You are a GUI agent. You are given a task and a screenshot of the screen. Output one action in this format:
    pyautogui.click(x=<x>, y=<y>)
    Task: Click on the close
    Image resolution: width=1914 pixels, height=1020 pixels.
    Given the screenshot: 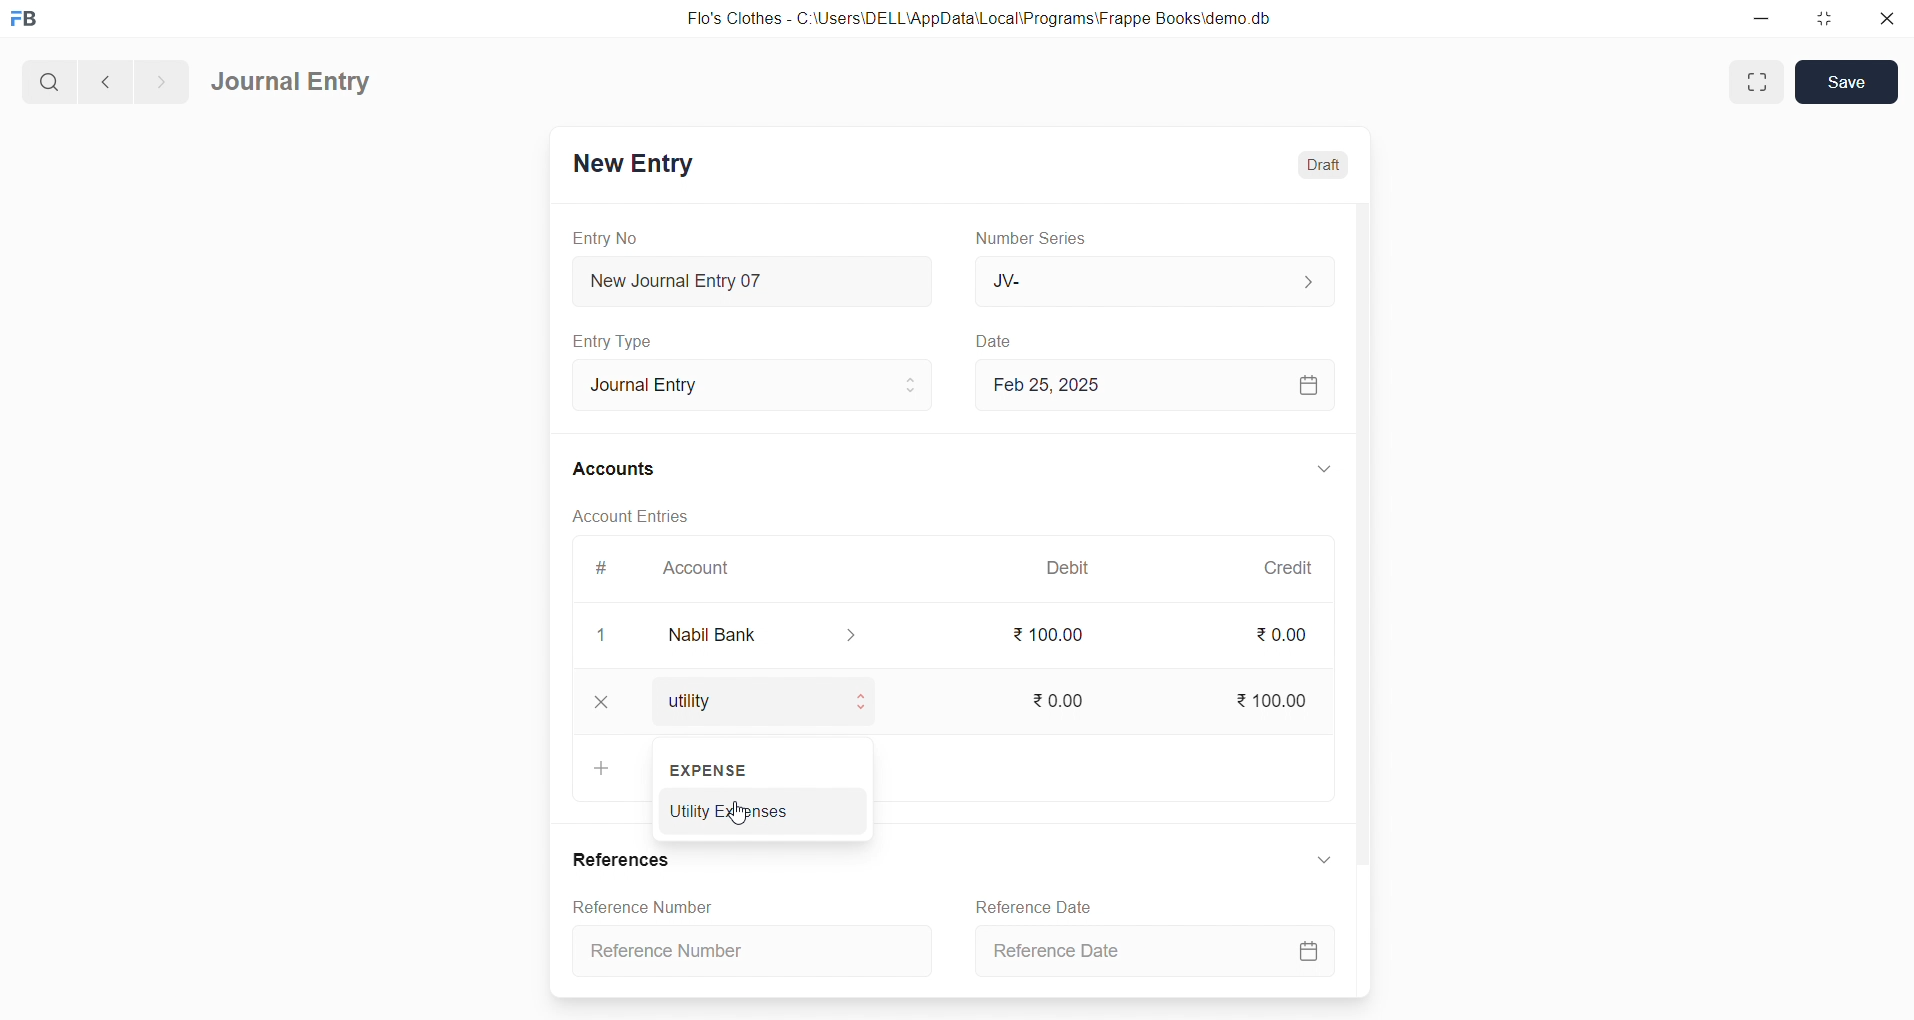 What is the action you would take?
    pyautogui.click(x=1882, y=20)
    